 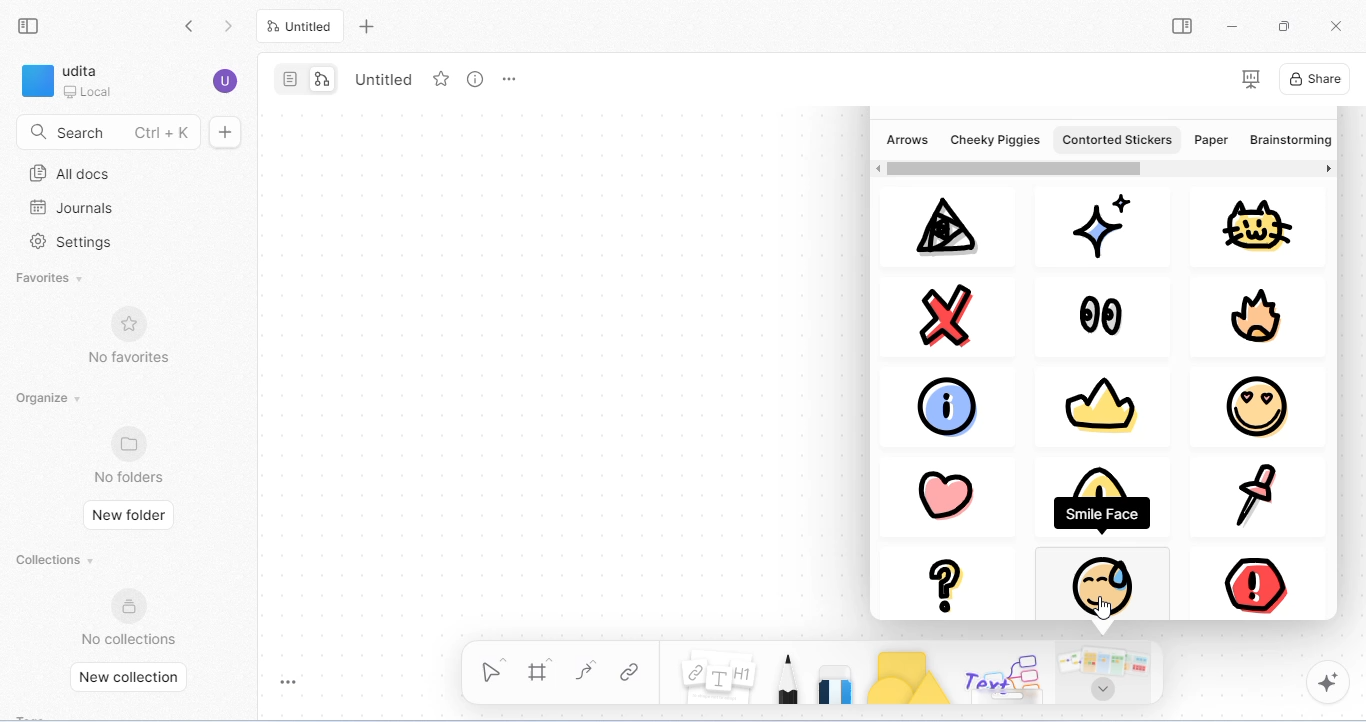 I want to click on no favorites, so click(x=126, y=333).